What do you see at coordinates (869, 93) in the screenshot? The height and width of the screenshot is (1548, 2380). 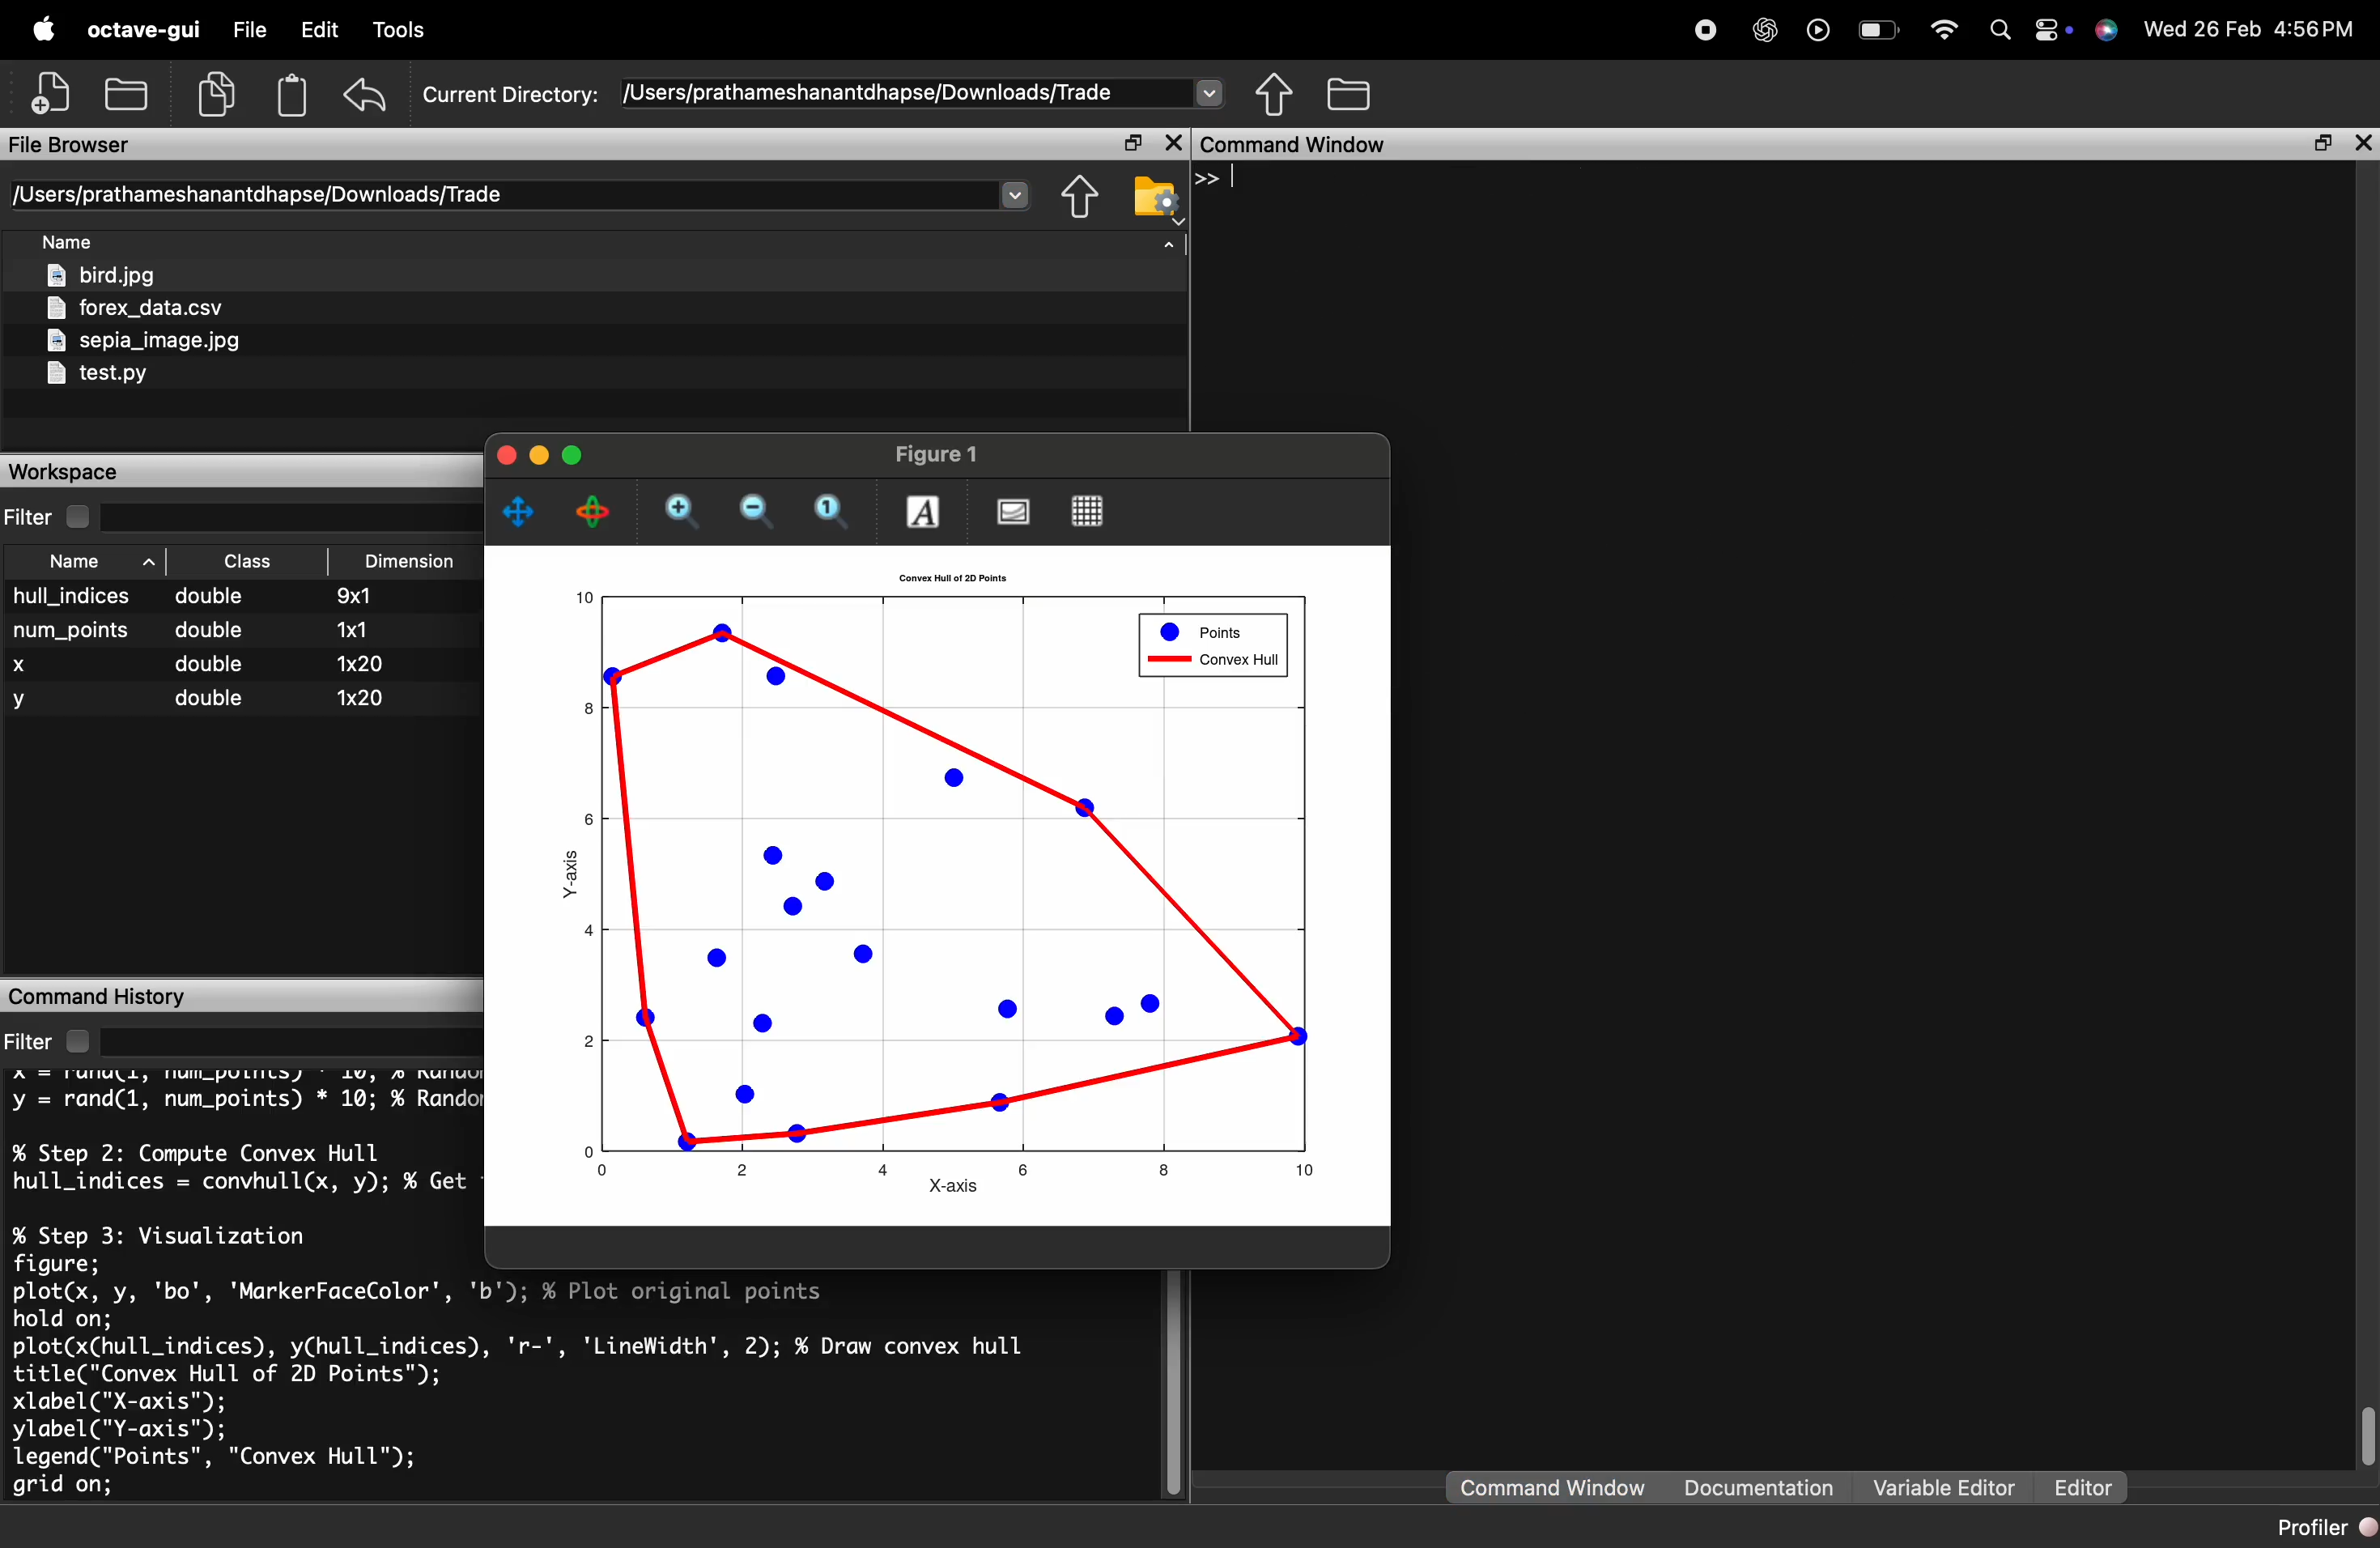 I see `/Users/prathameshanantdhapse/Downloads/Trade` at bounding box center [869, 93].